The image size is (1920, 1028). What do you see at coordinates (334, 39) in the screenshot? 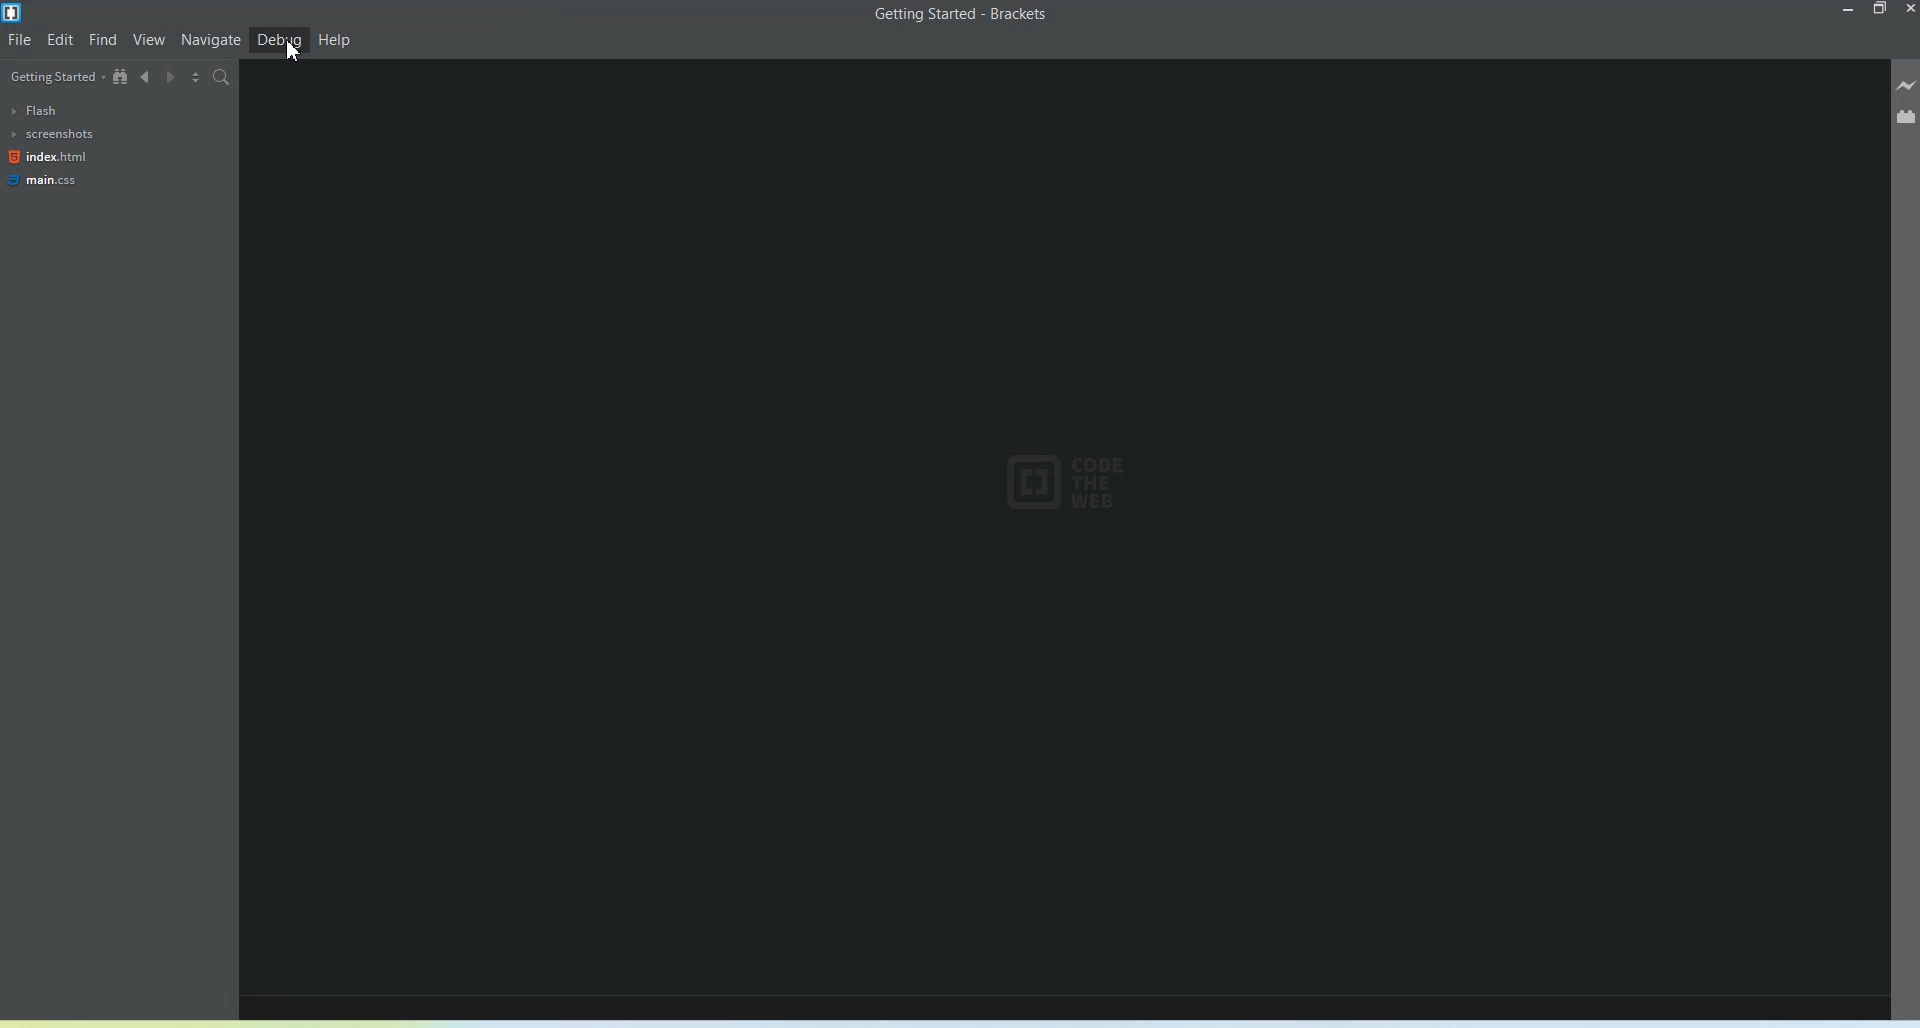
I see `Help` at bounding box center [334, 39].